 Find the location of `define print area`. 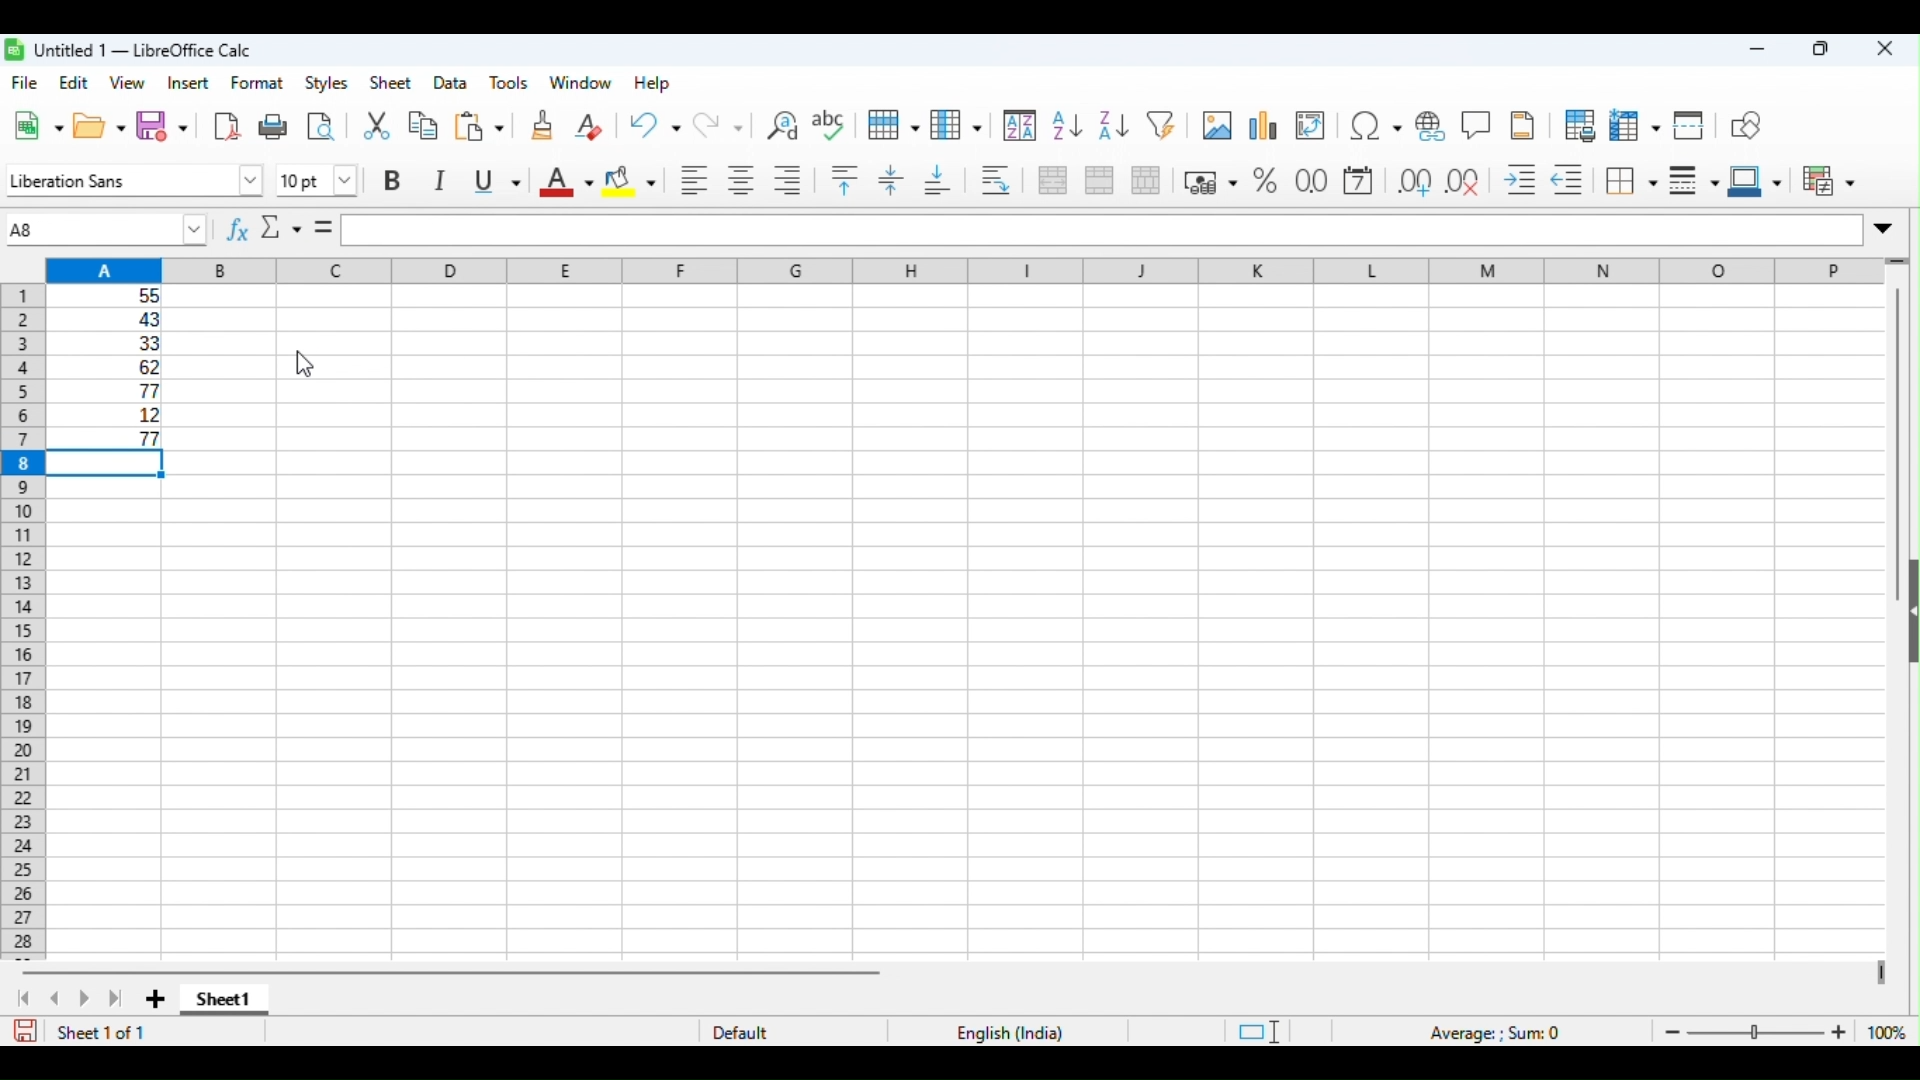

define print area is located at coordinates (1579, 123).